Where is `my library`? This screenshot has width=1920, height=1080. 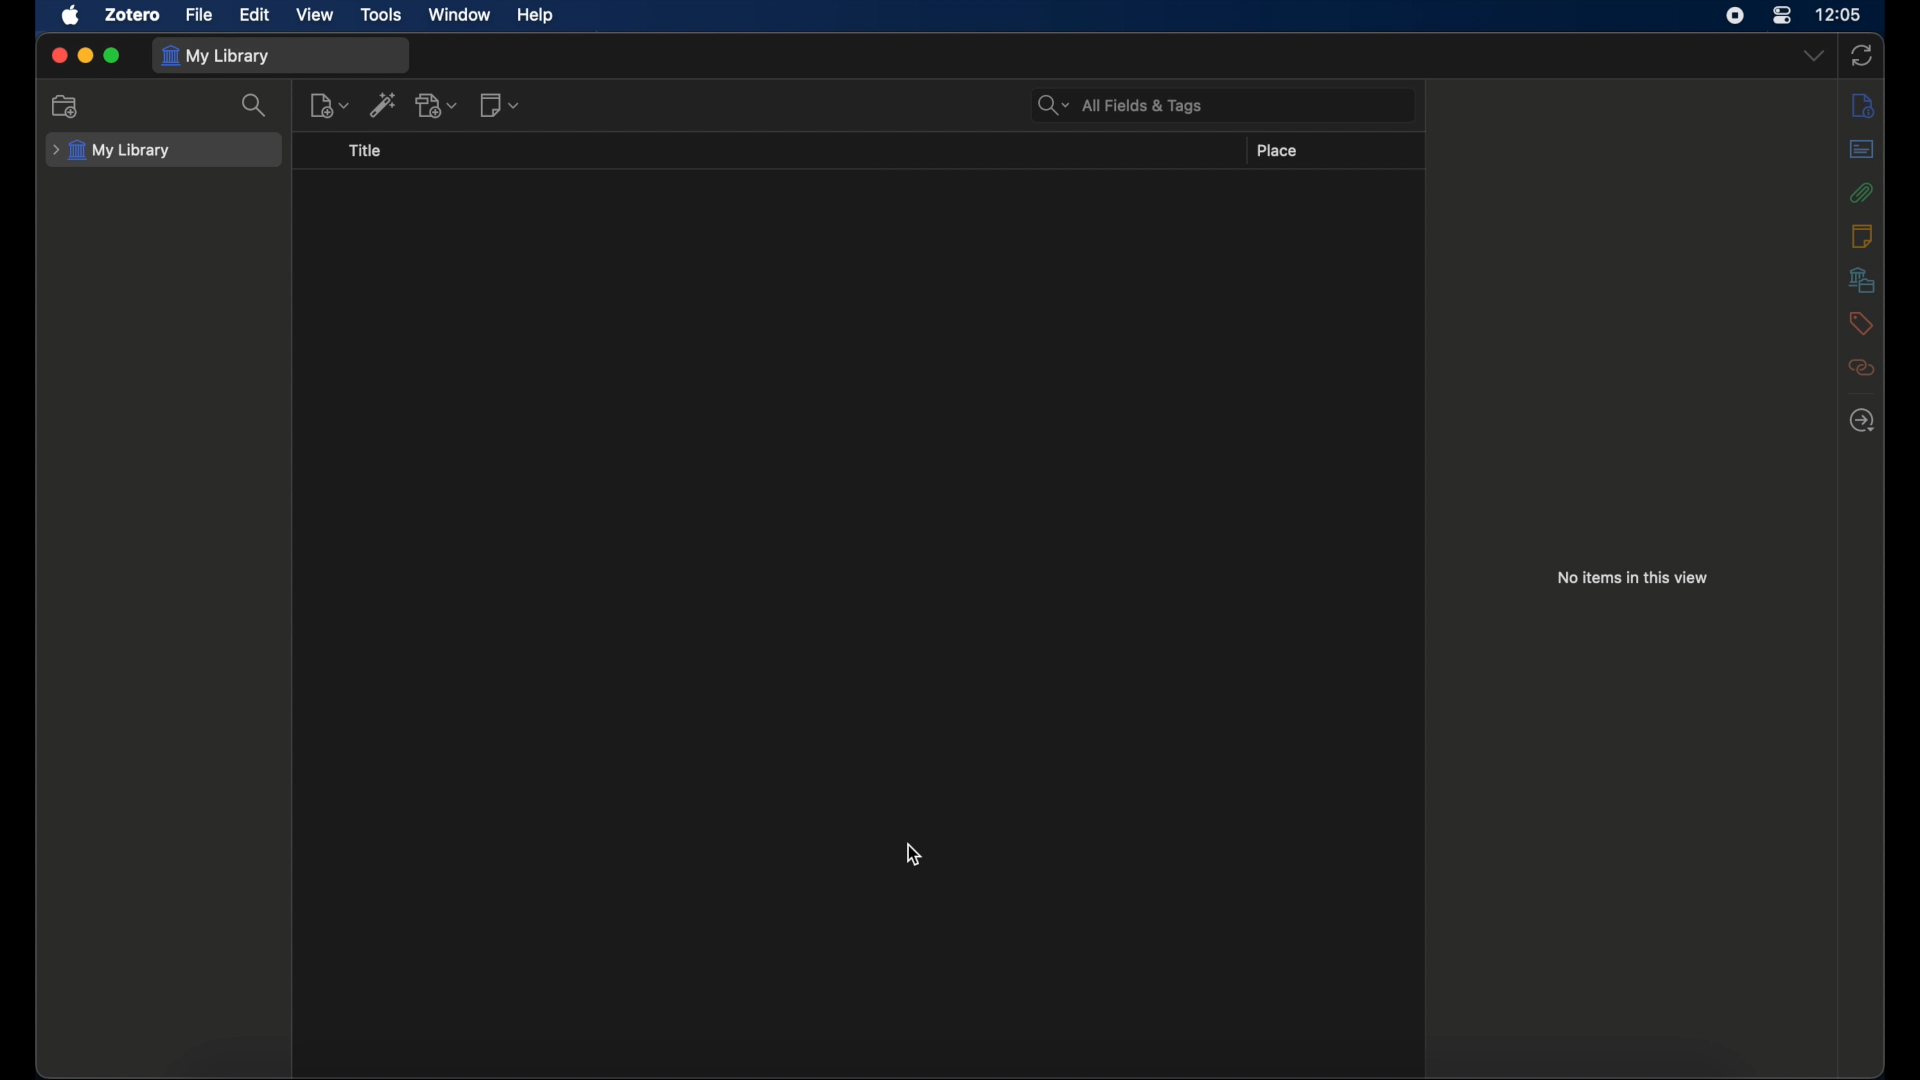
my library is located at coordinates (109, 151).